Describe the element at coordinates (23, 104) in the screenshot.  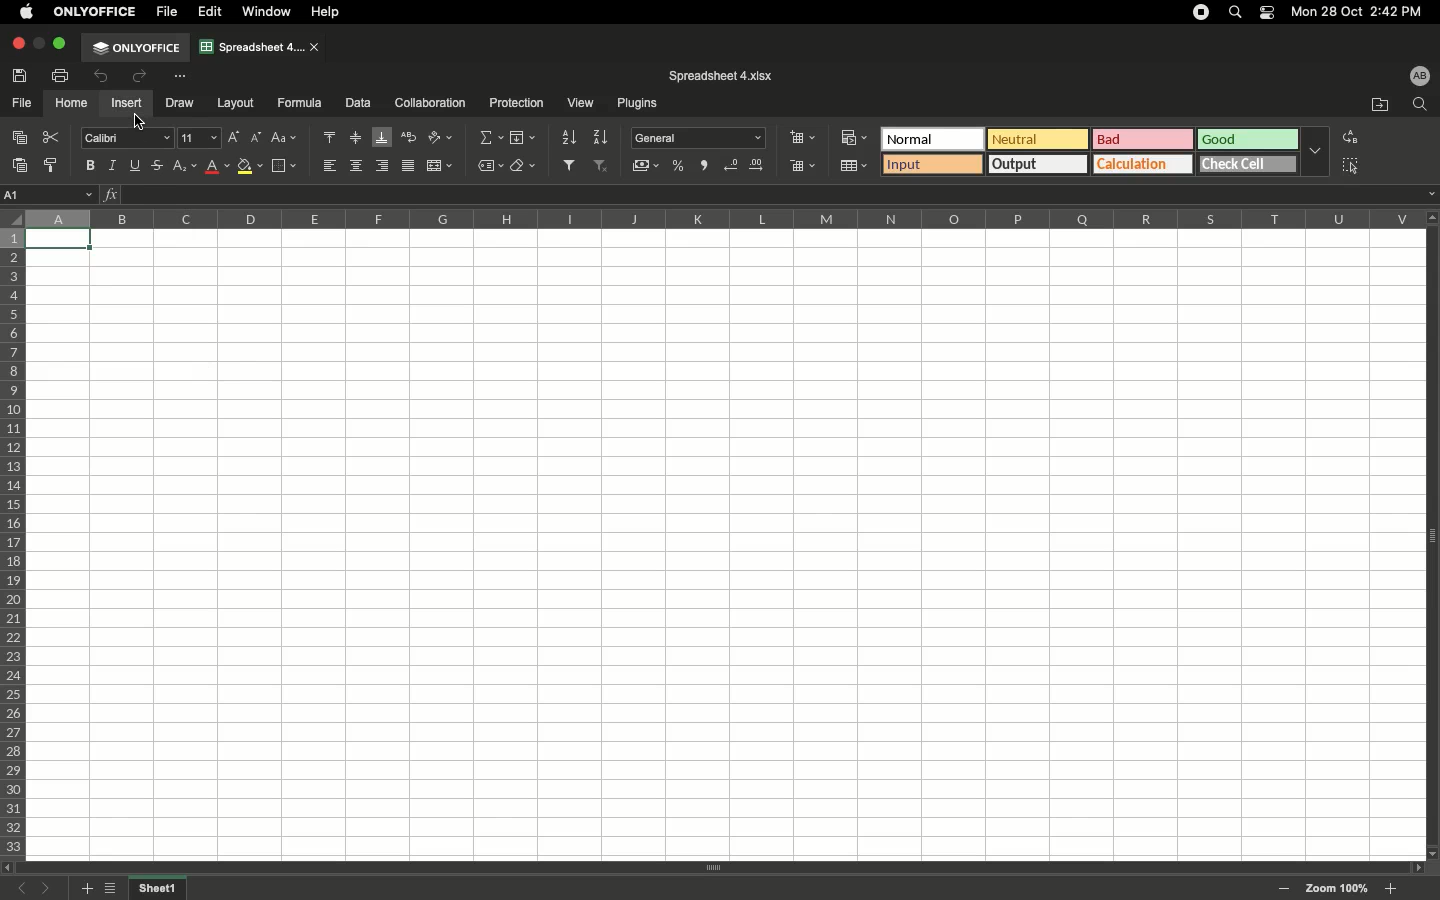
I see `File` at that location.